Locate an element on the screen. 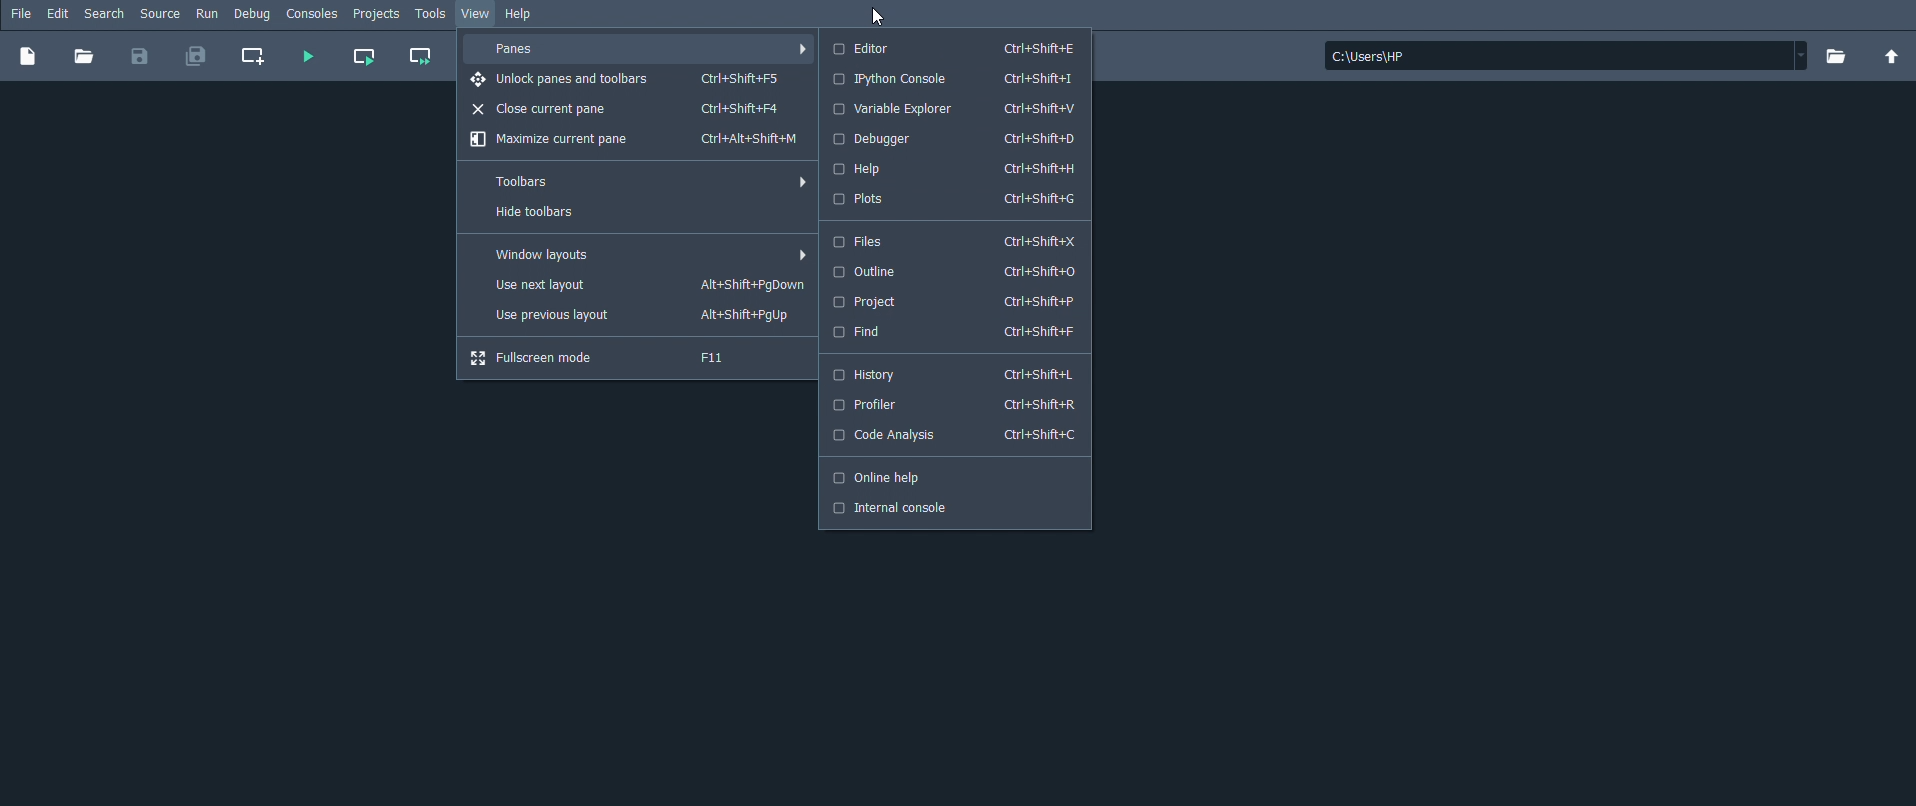 The height and width of the screenshot is (806, 1916). Change to parent directory is located at coordinates (1892, 57).